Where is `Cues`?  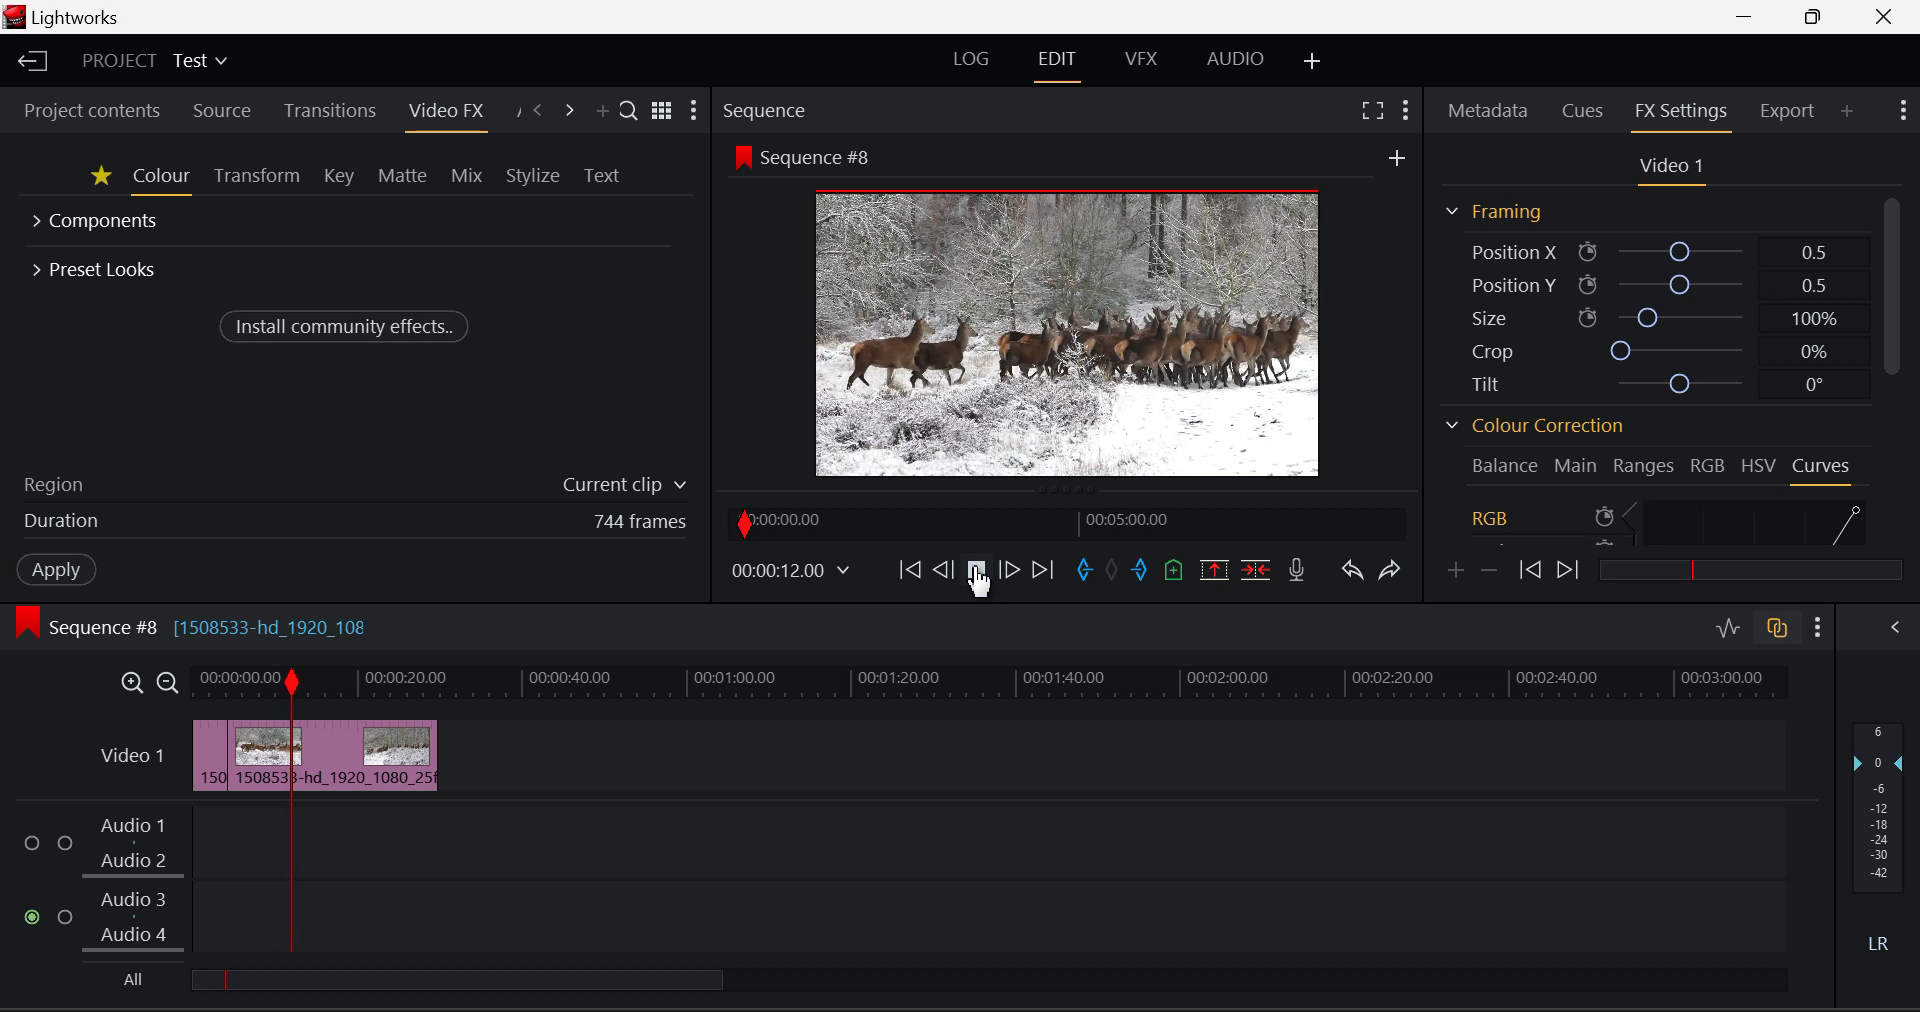
Cues is located at coordinates (1583, 111).